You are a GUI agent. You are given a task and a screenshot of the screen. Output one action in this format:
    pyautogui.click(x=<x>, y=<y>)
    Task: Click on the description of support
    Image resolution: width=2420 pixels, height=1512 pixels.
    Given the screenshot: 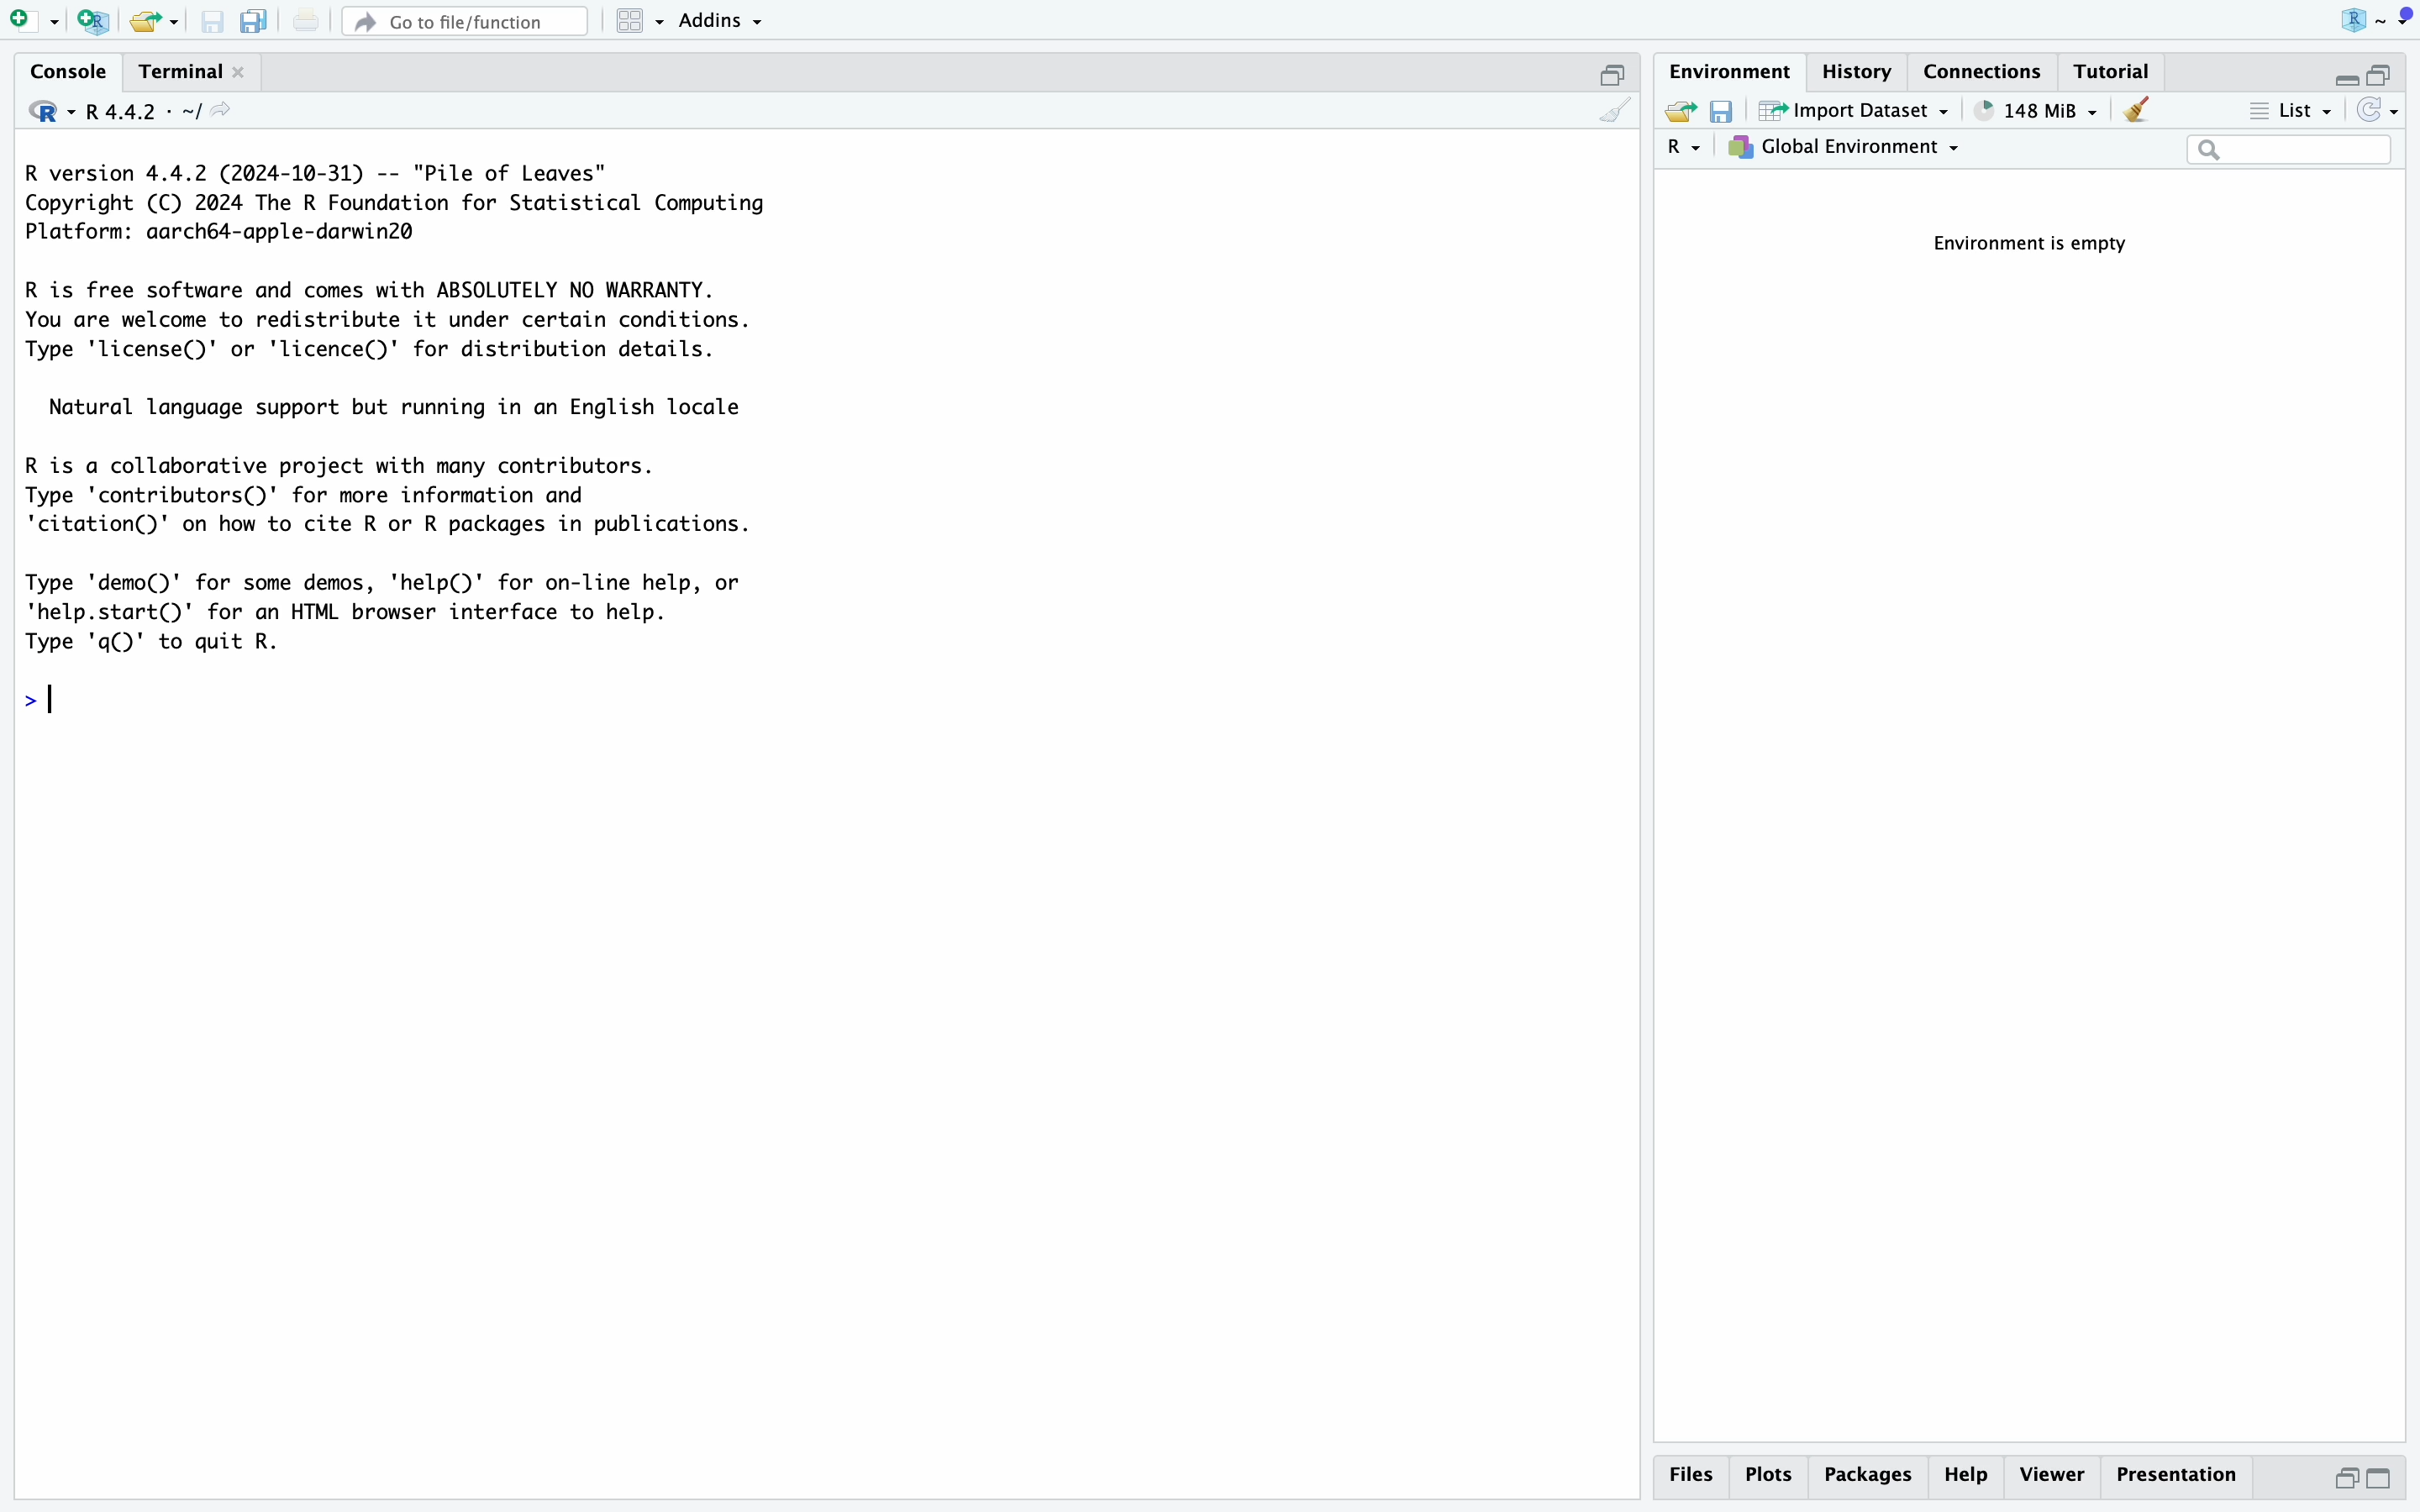 What is the action you would take?
    pyautogui.click(x=410, y=405)
    